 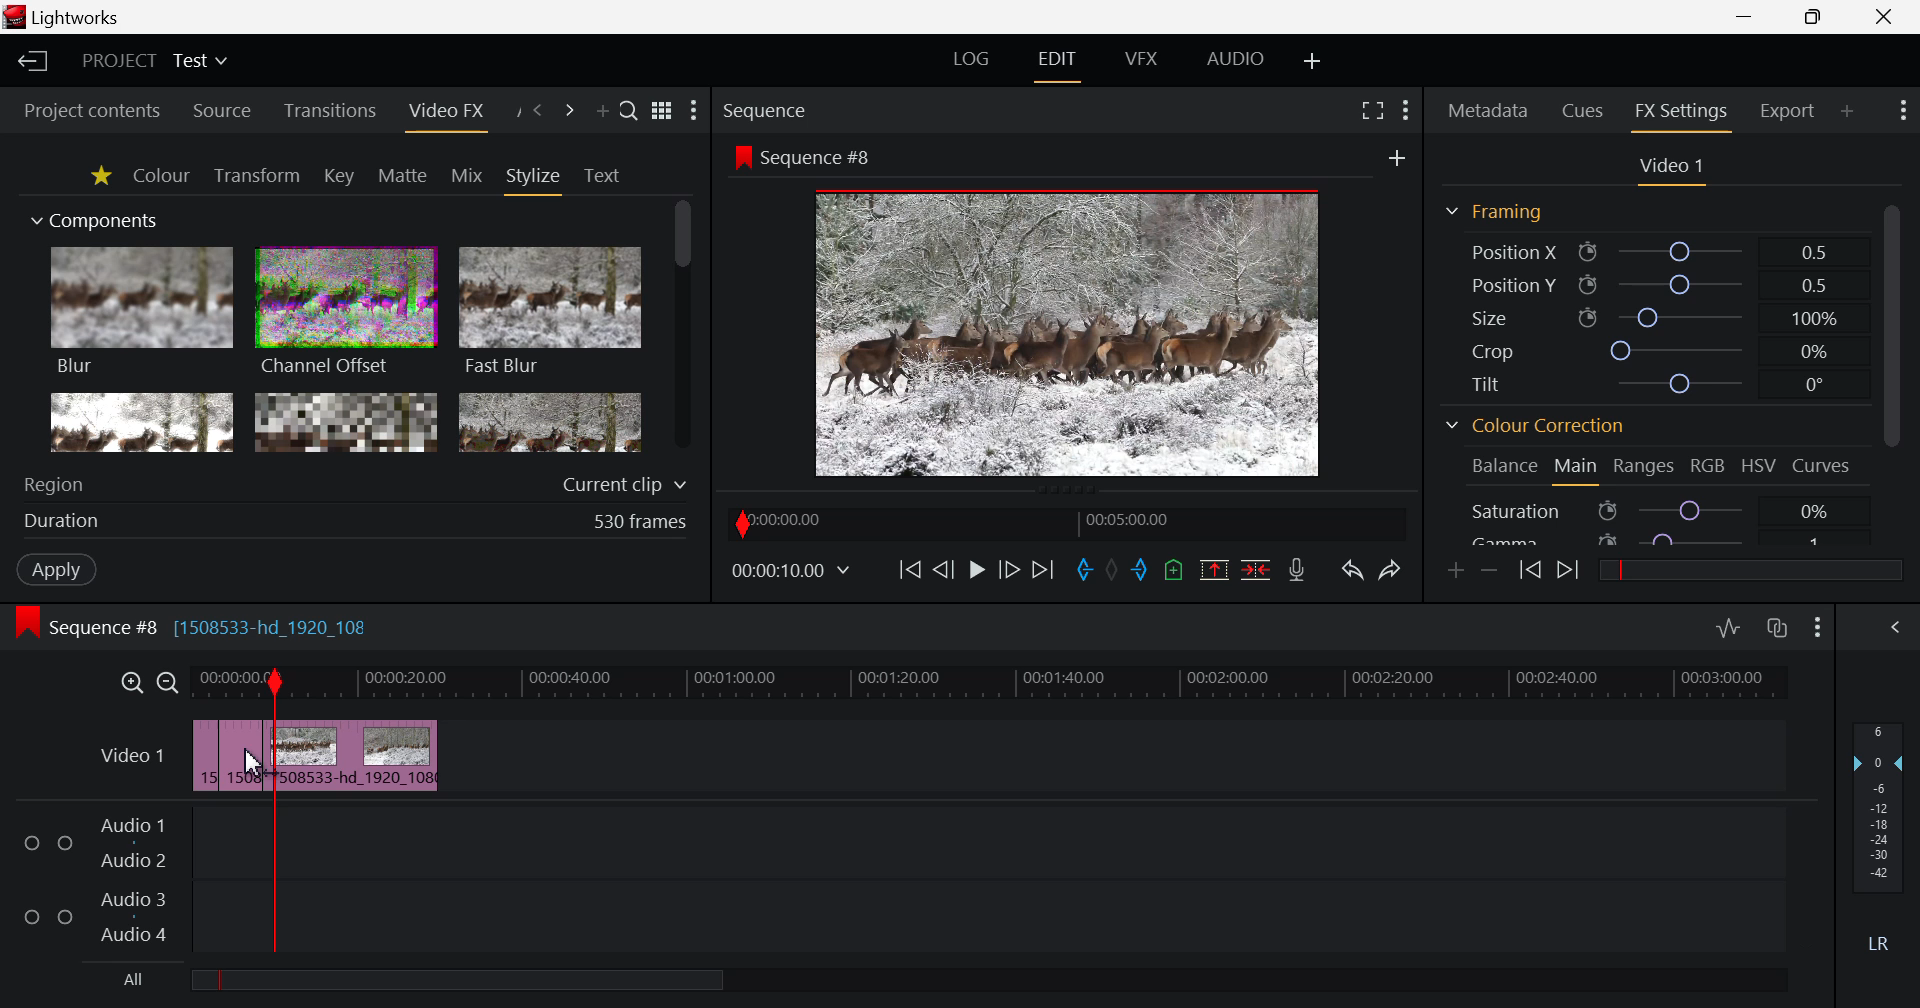 I want to click on RGB, so click(x=1709, y=465).